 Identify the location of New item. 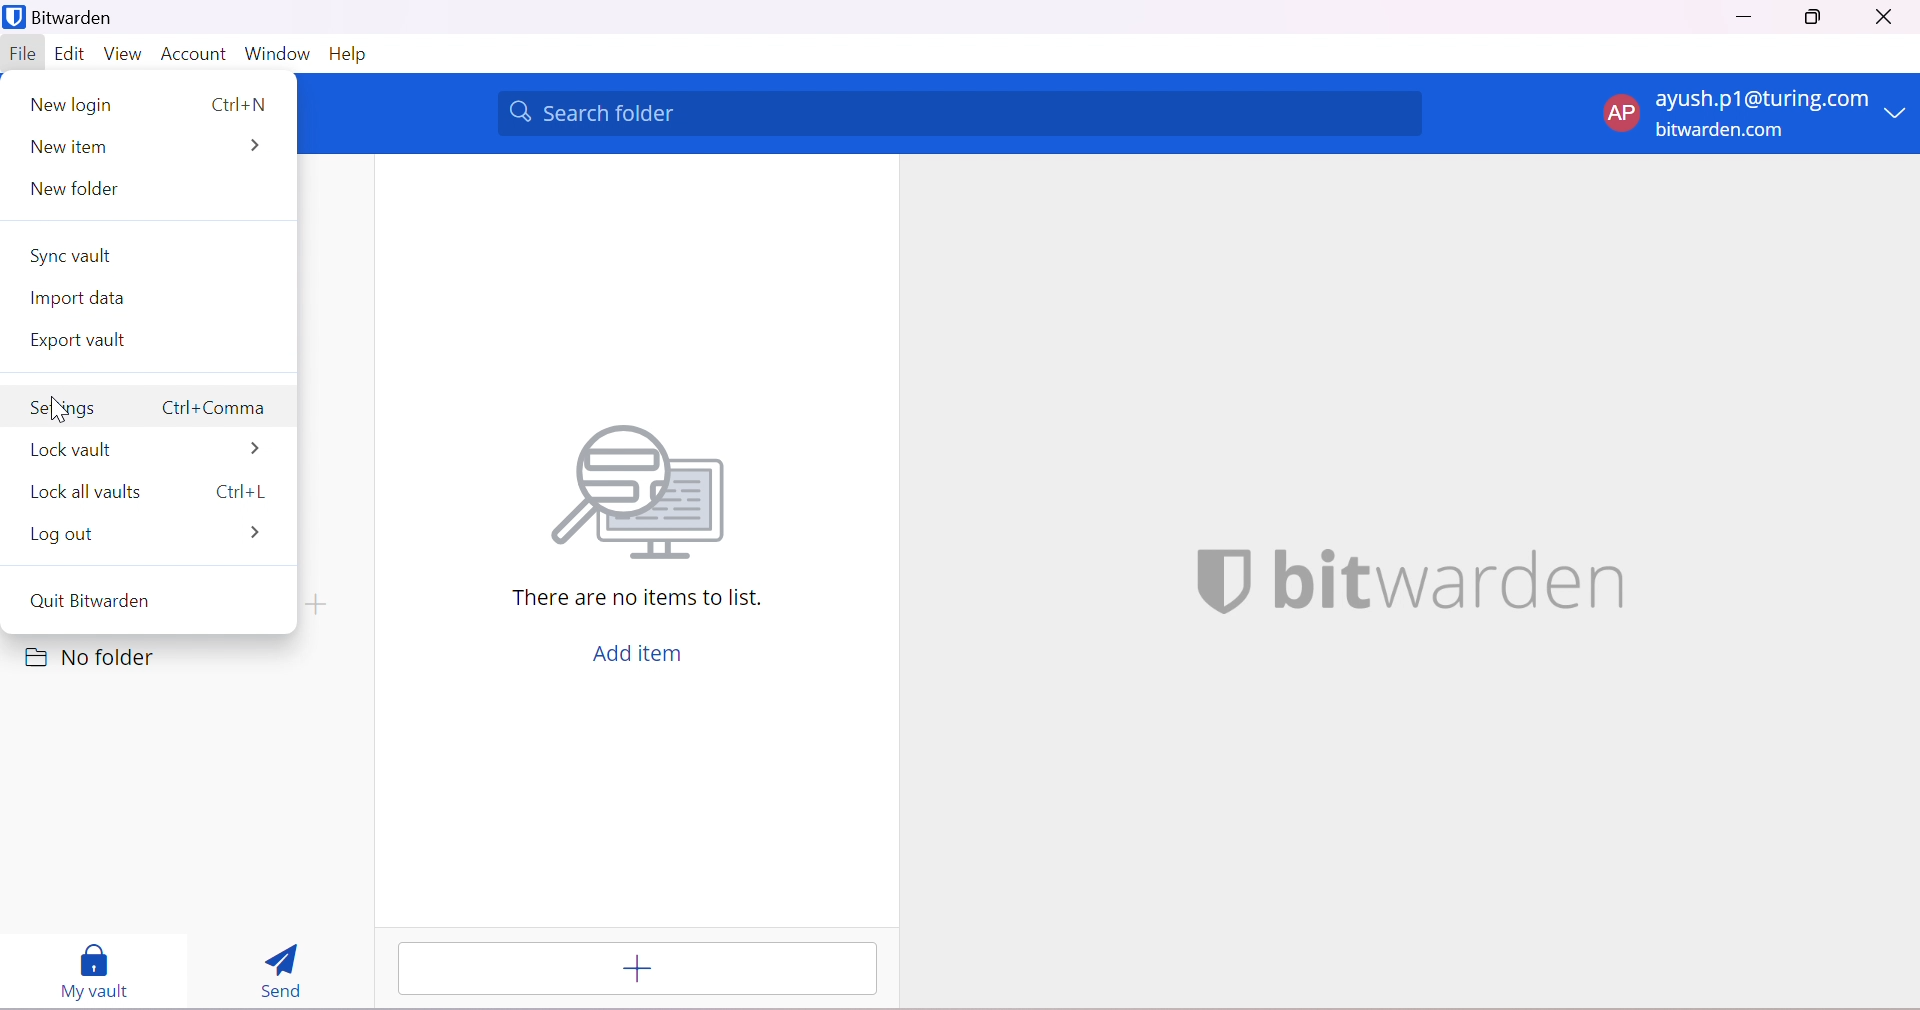
(67, 149).